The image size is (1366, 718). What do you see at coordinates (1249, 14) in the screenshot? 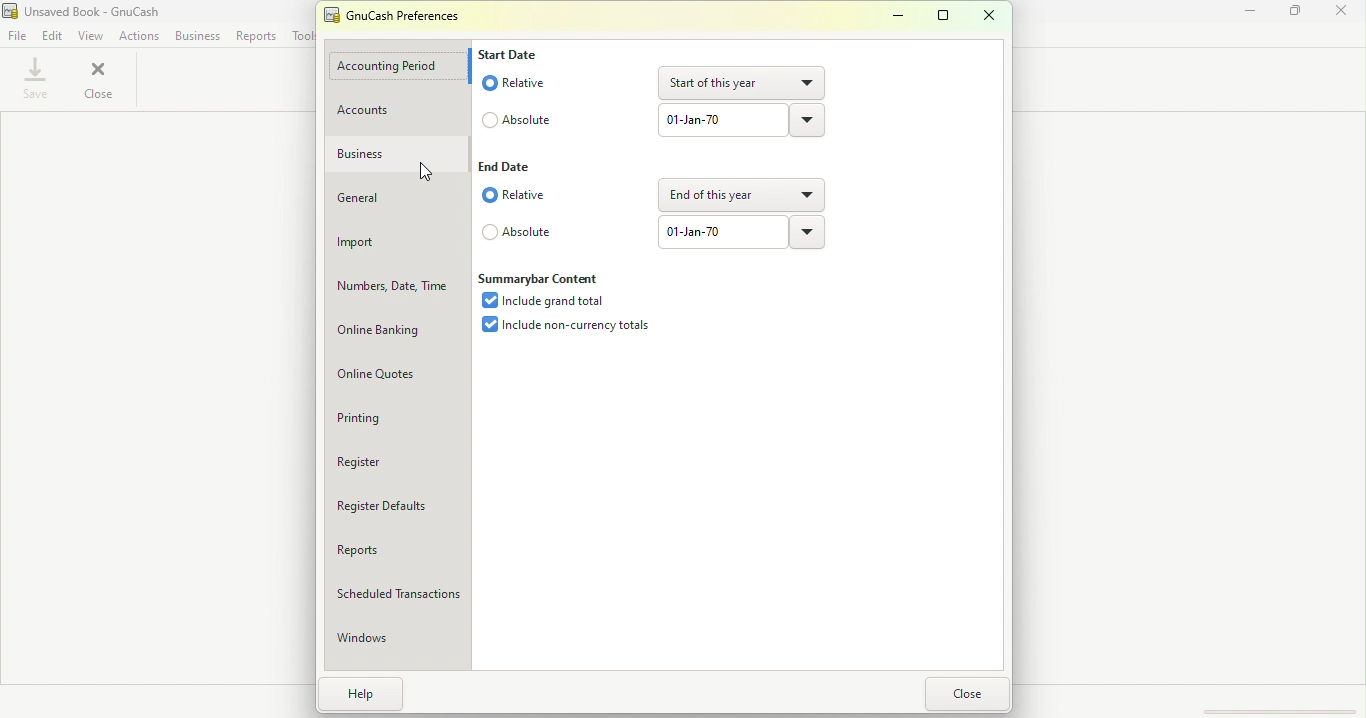
I see `Minimize` at bounding box center [1249, 14].